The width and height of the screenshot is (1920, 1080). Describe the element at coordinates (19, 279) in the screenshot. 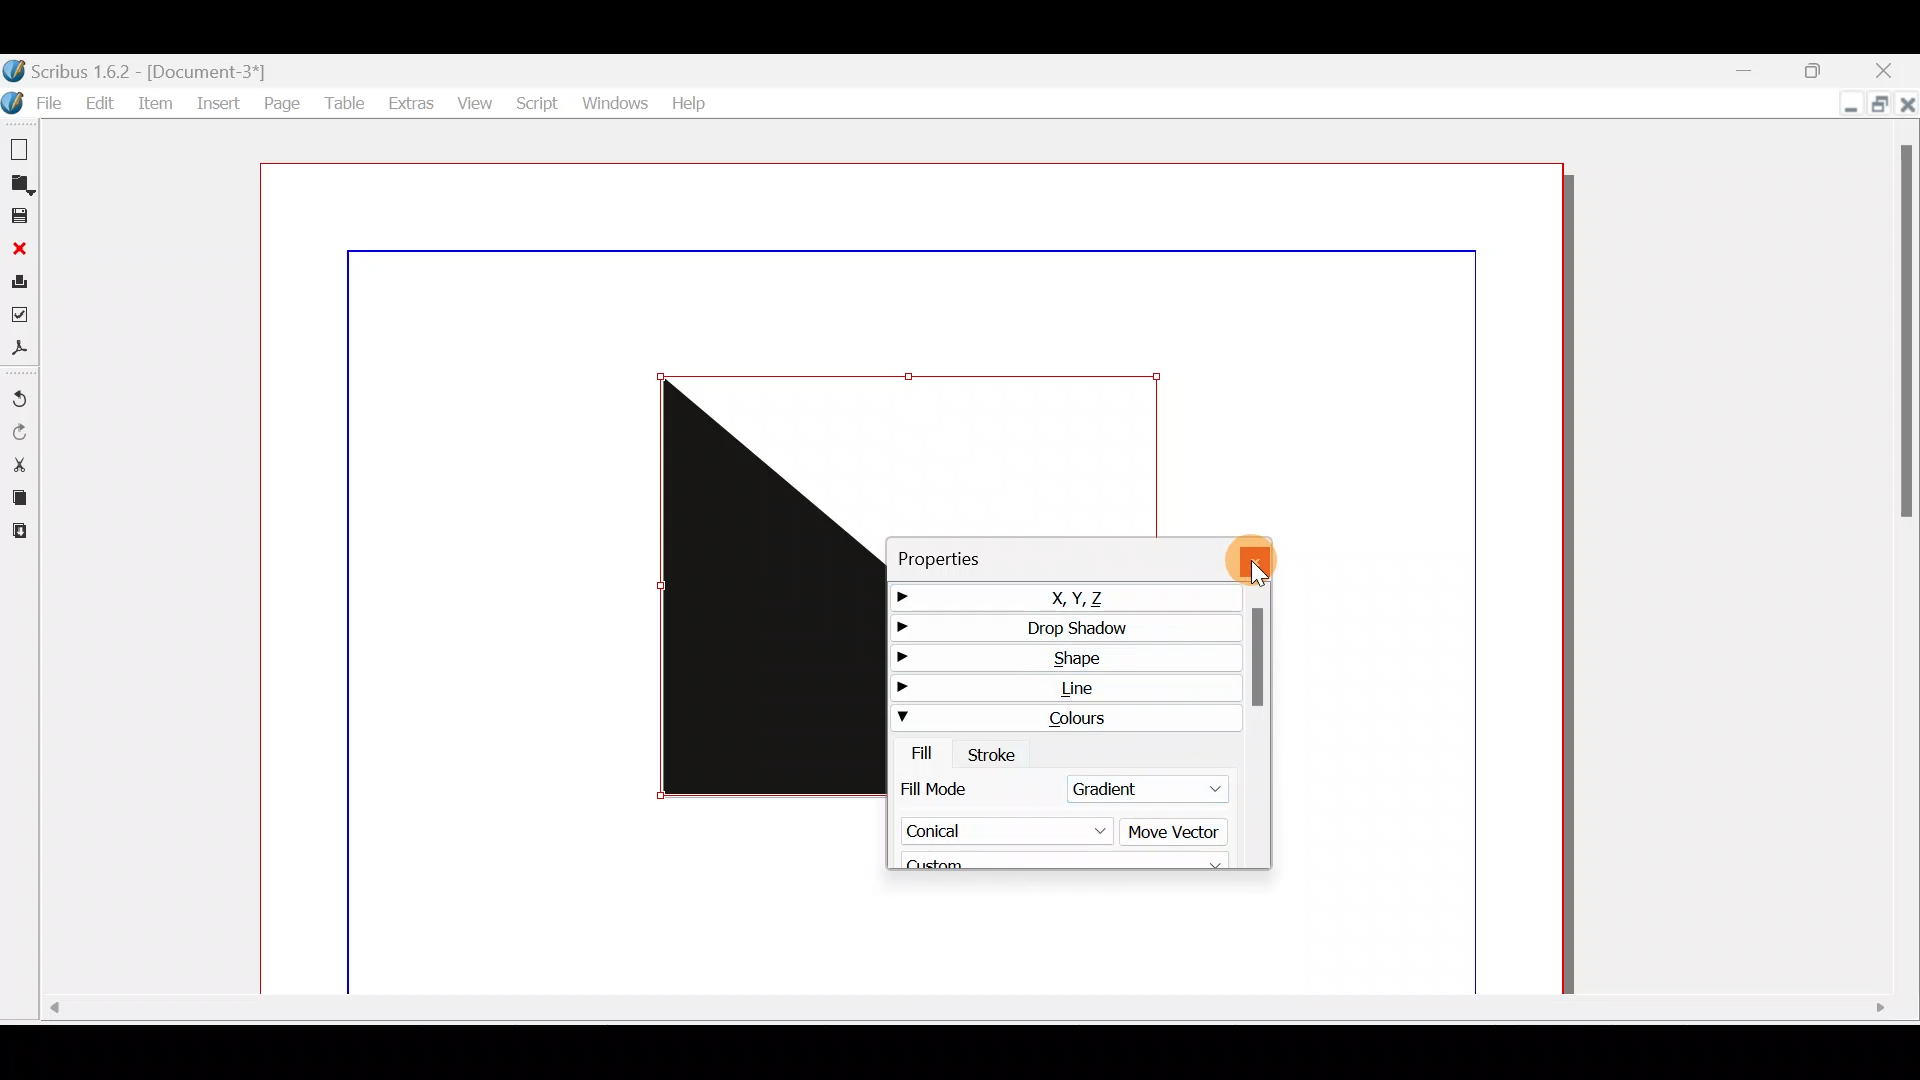

I see `Print` at that location.